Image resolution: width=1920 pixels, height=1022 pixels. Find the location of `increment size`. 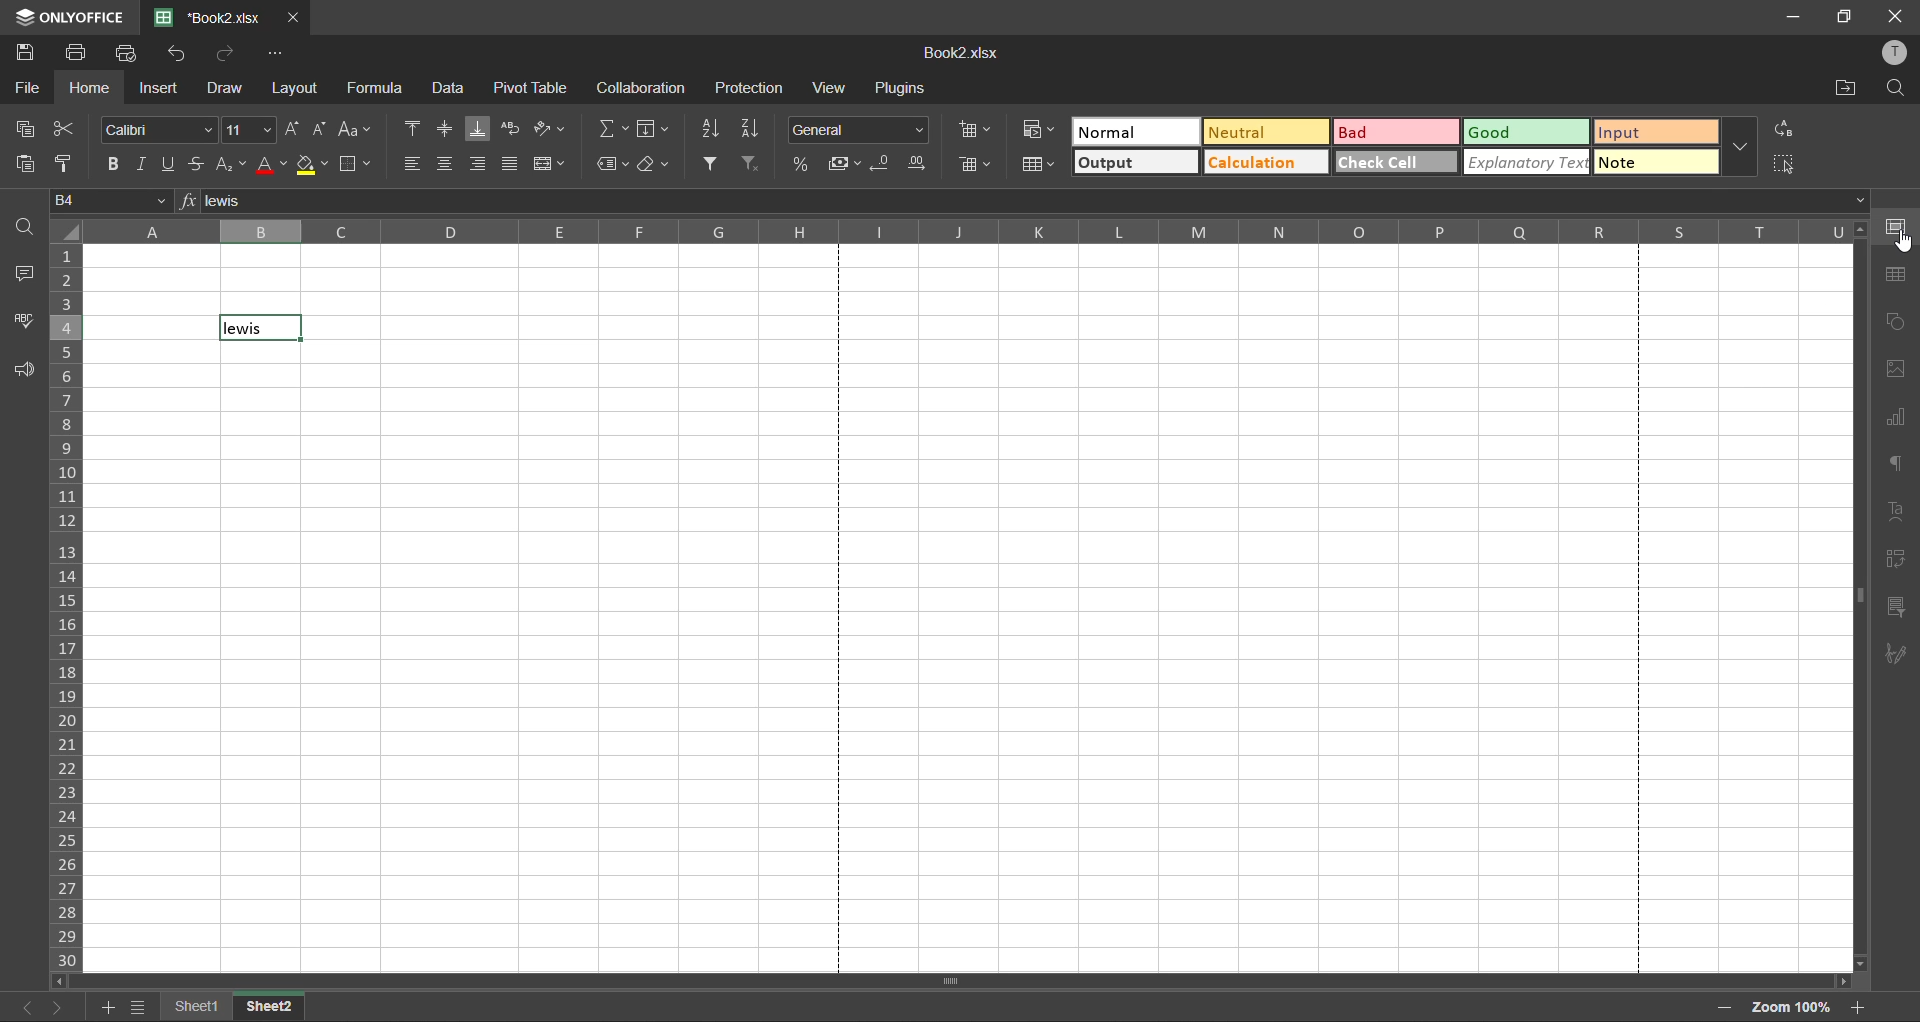

increment size is located at coordinates (292, 131).